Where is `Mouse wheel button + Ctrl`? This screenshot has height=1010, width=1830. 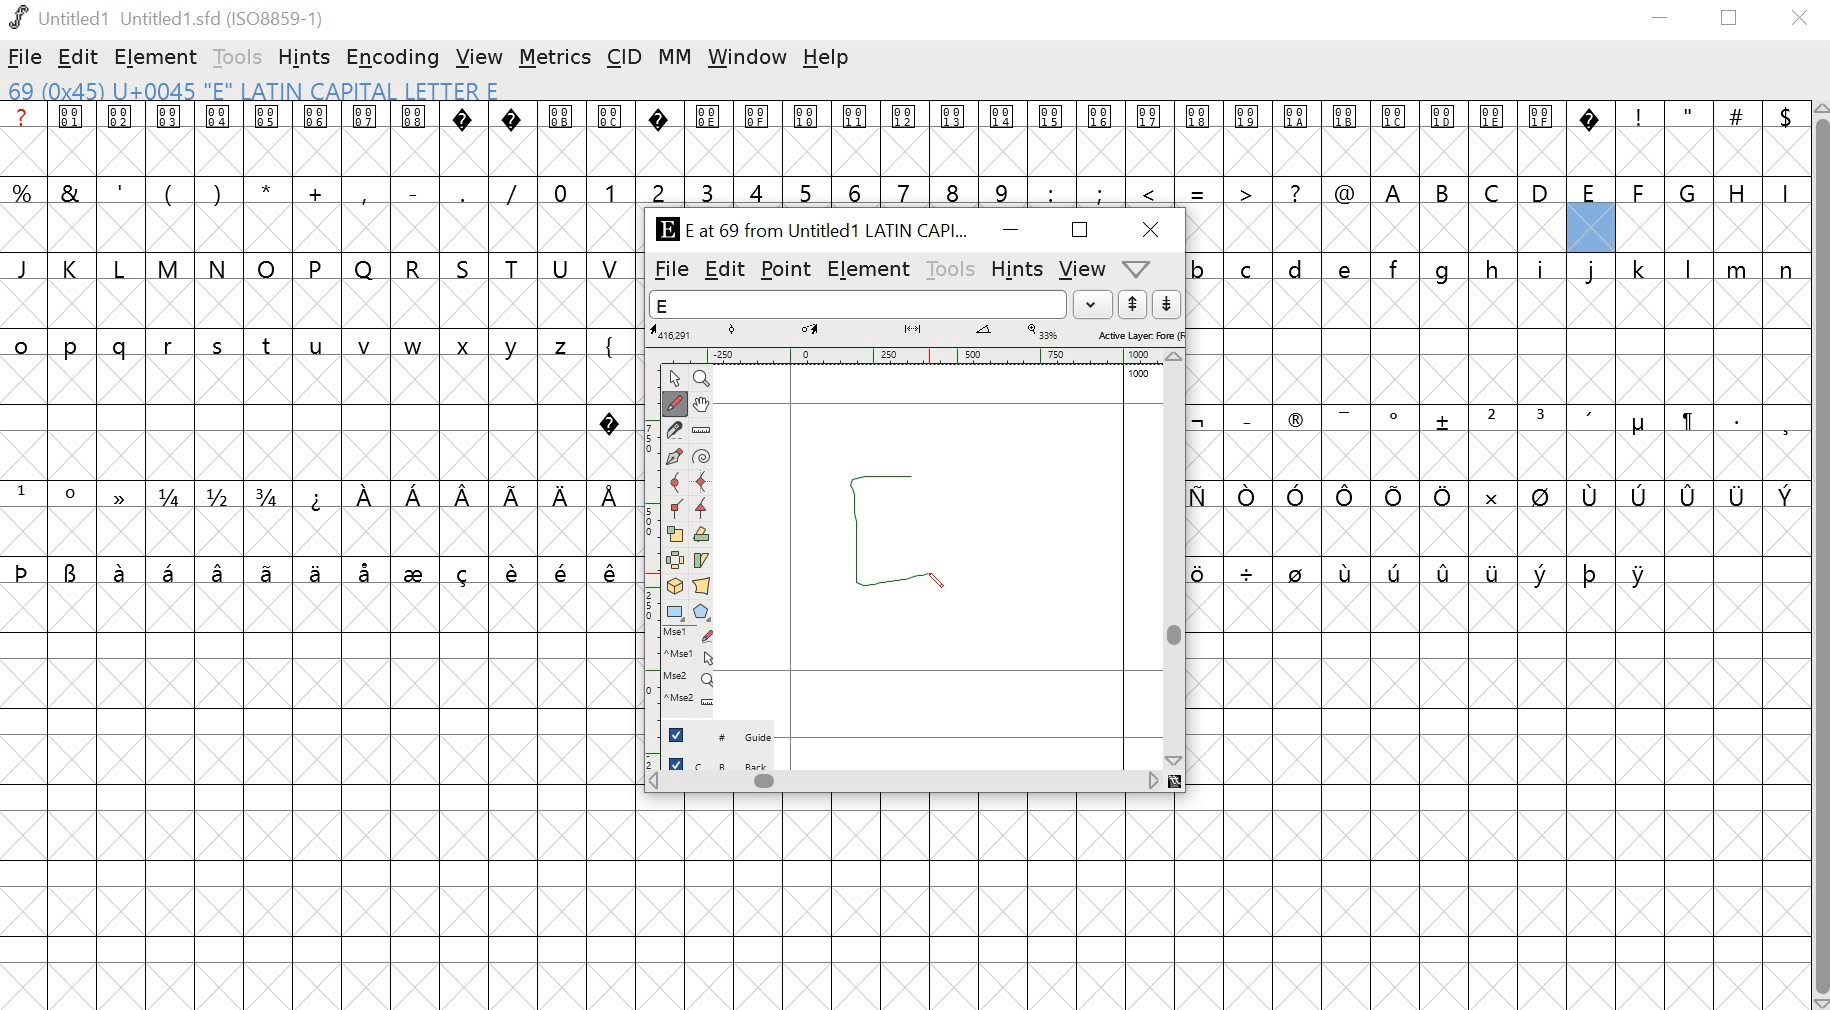 Mouse wheel button + Ctrl is located at coordinates (688, 700).